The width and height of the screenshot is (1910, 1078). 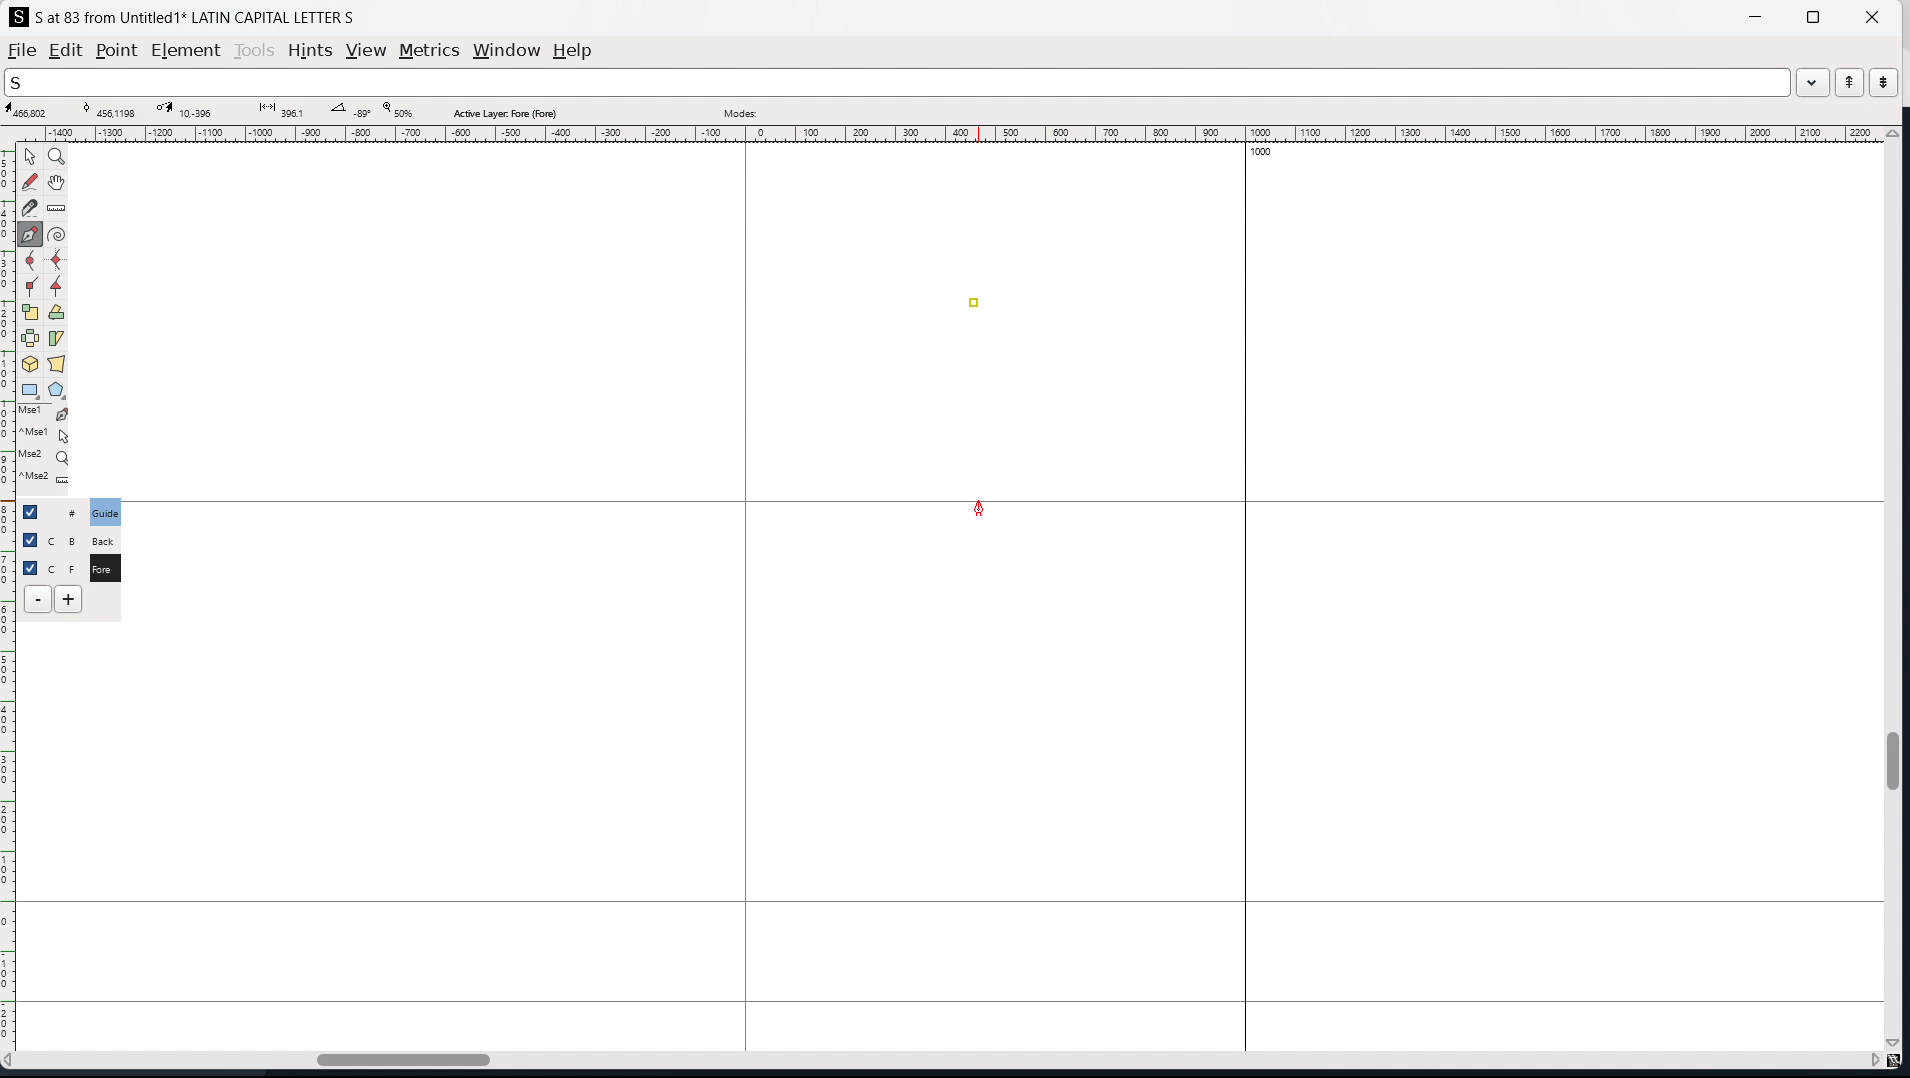 What do you see at coordinates (33, 111) in the screenshot?
I see `cursor coordinate` at bounding box center [33, 111].